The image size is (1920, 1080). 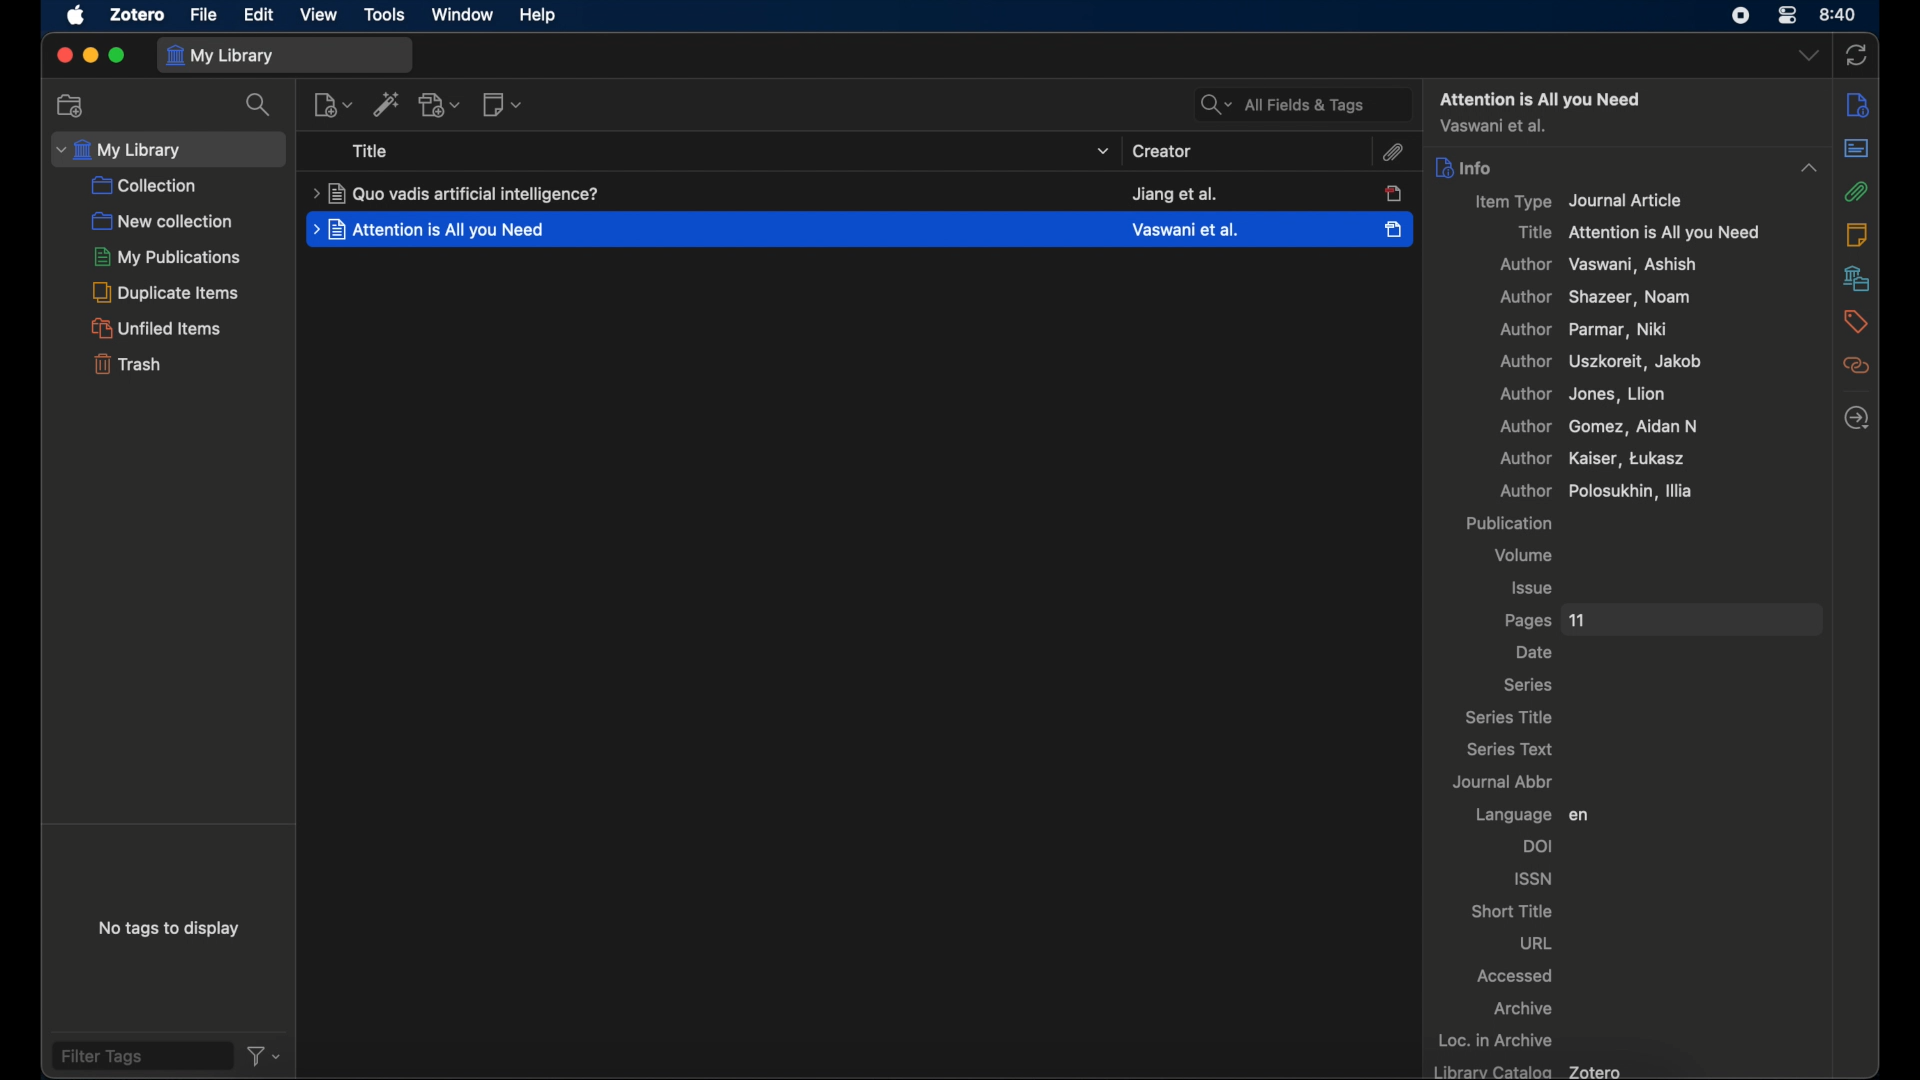 I want to click on title dropdown, so click(x=1104, y=151).